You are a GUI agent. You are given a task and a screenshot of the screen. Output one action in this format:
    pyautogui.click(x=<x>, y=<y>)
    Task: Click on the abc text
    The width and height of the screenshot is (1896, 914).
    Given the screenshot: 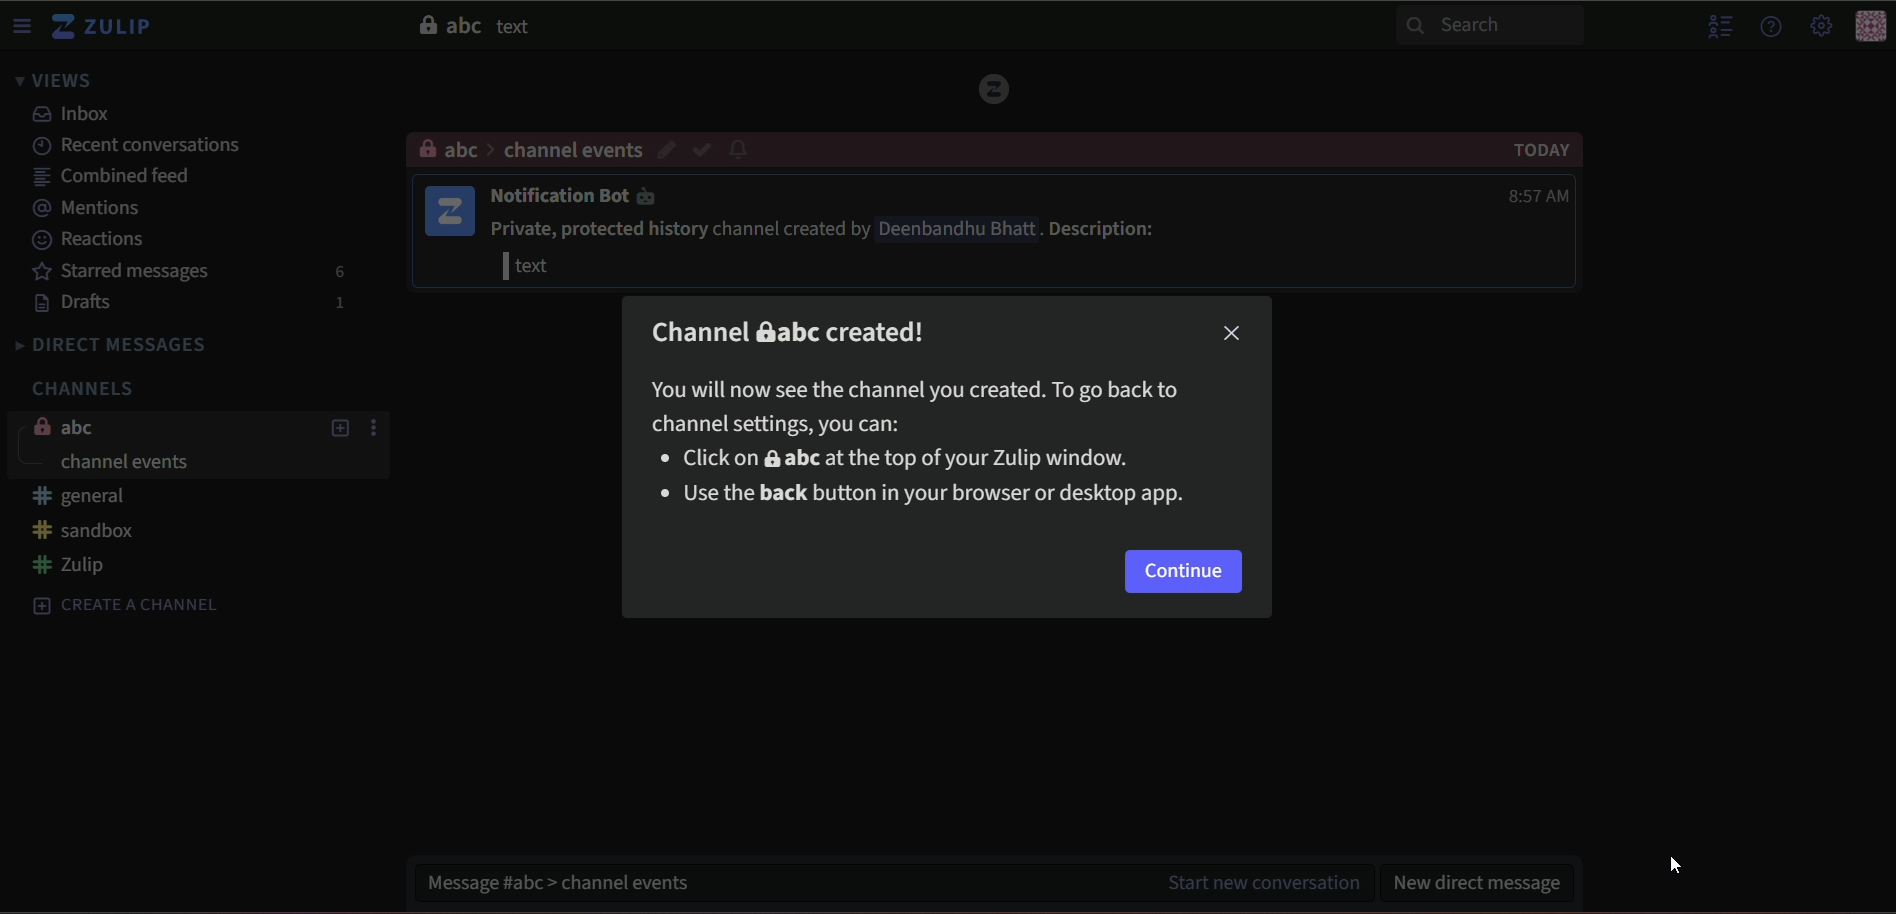 What is the action you would take?
    pyautogui.click(x=708, y=27)
    